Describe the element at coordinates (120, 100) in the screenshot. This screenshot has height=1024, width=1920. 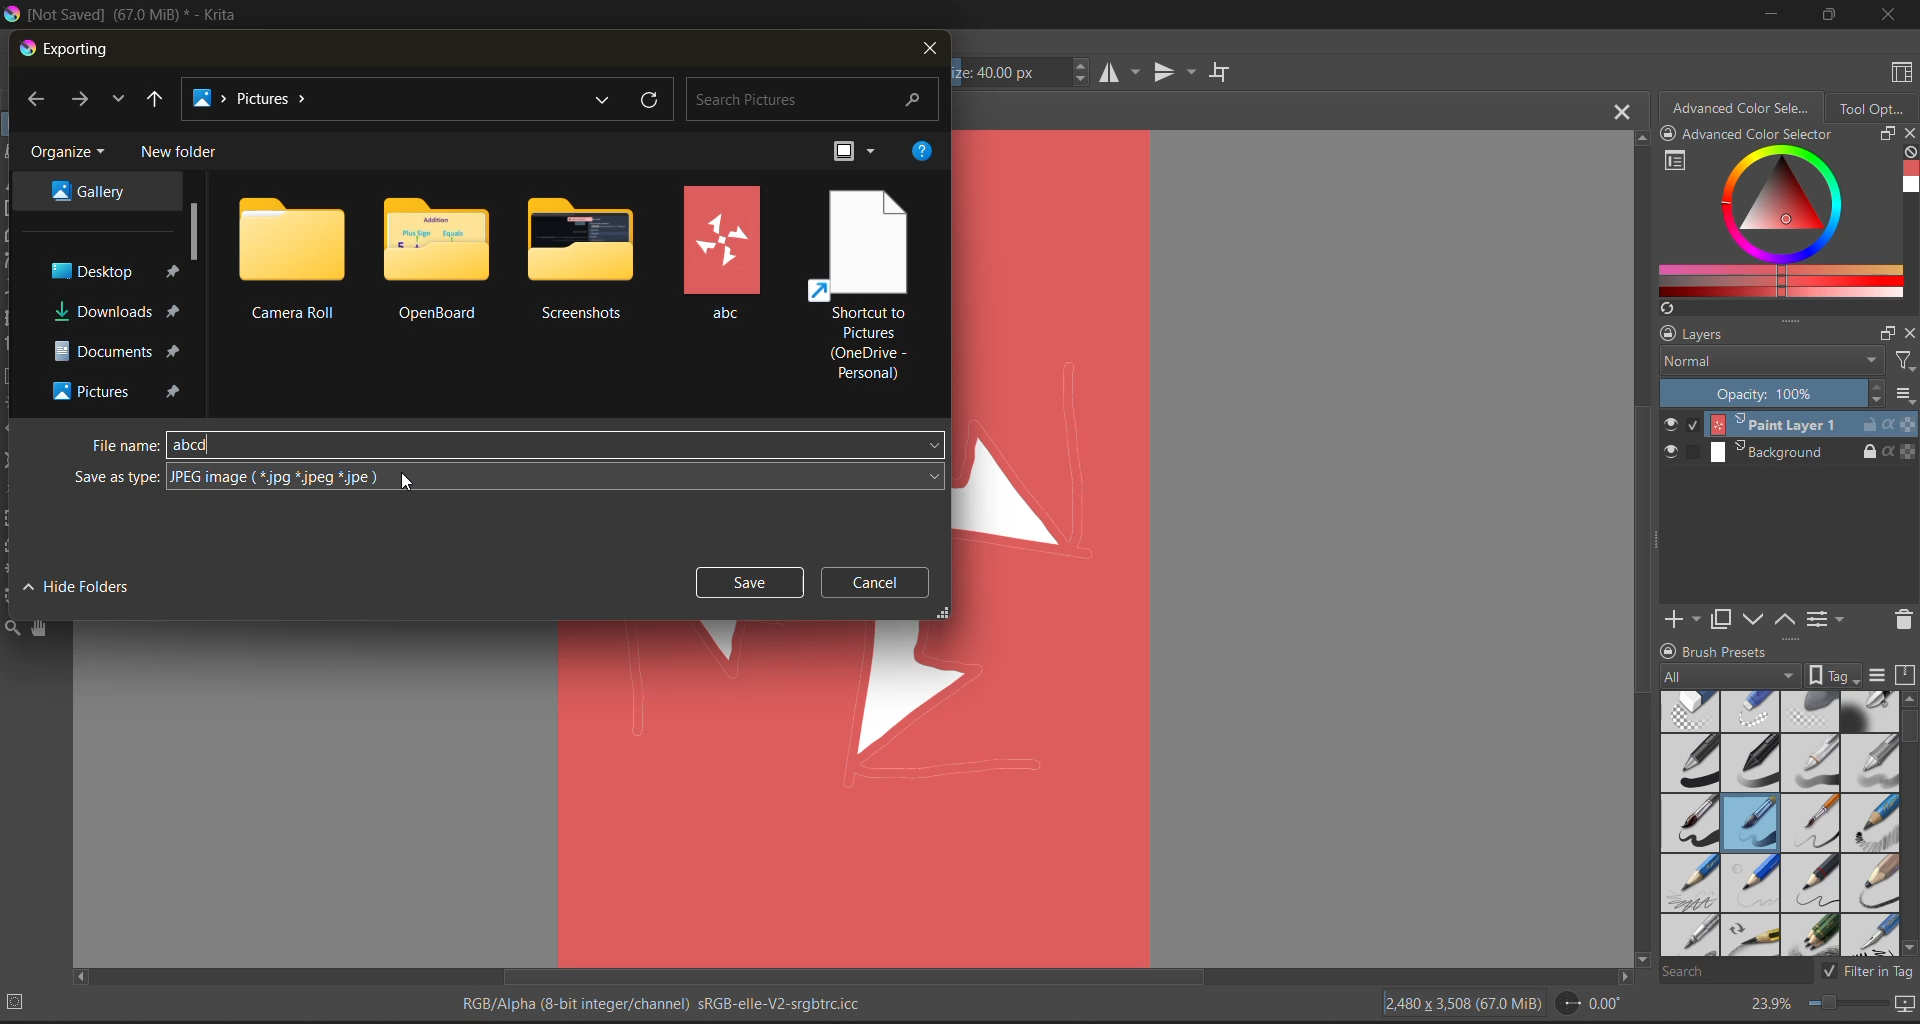
I see `recent ` at that location.